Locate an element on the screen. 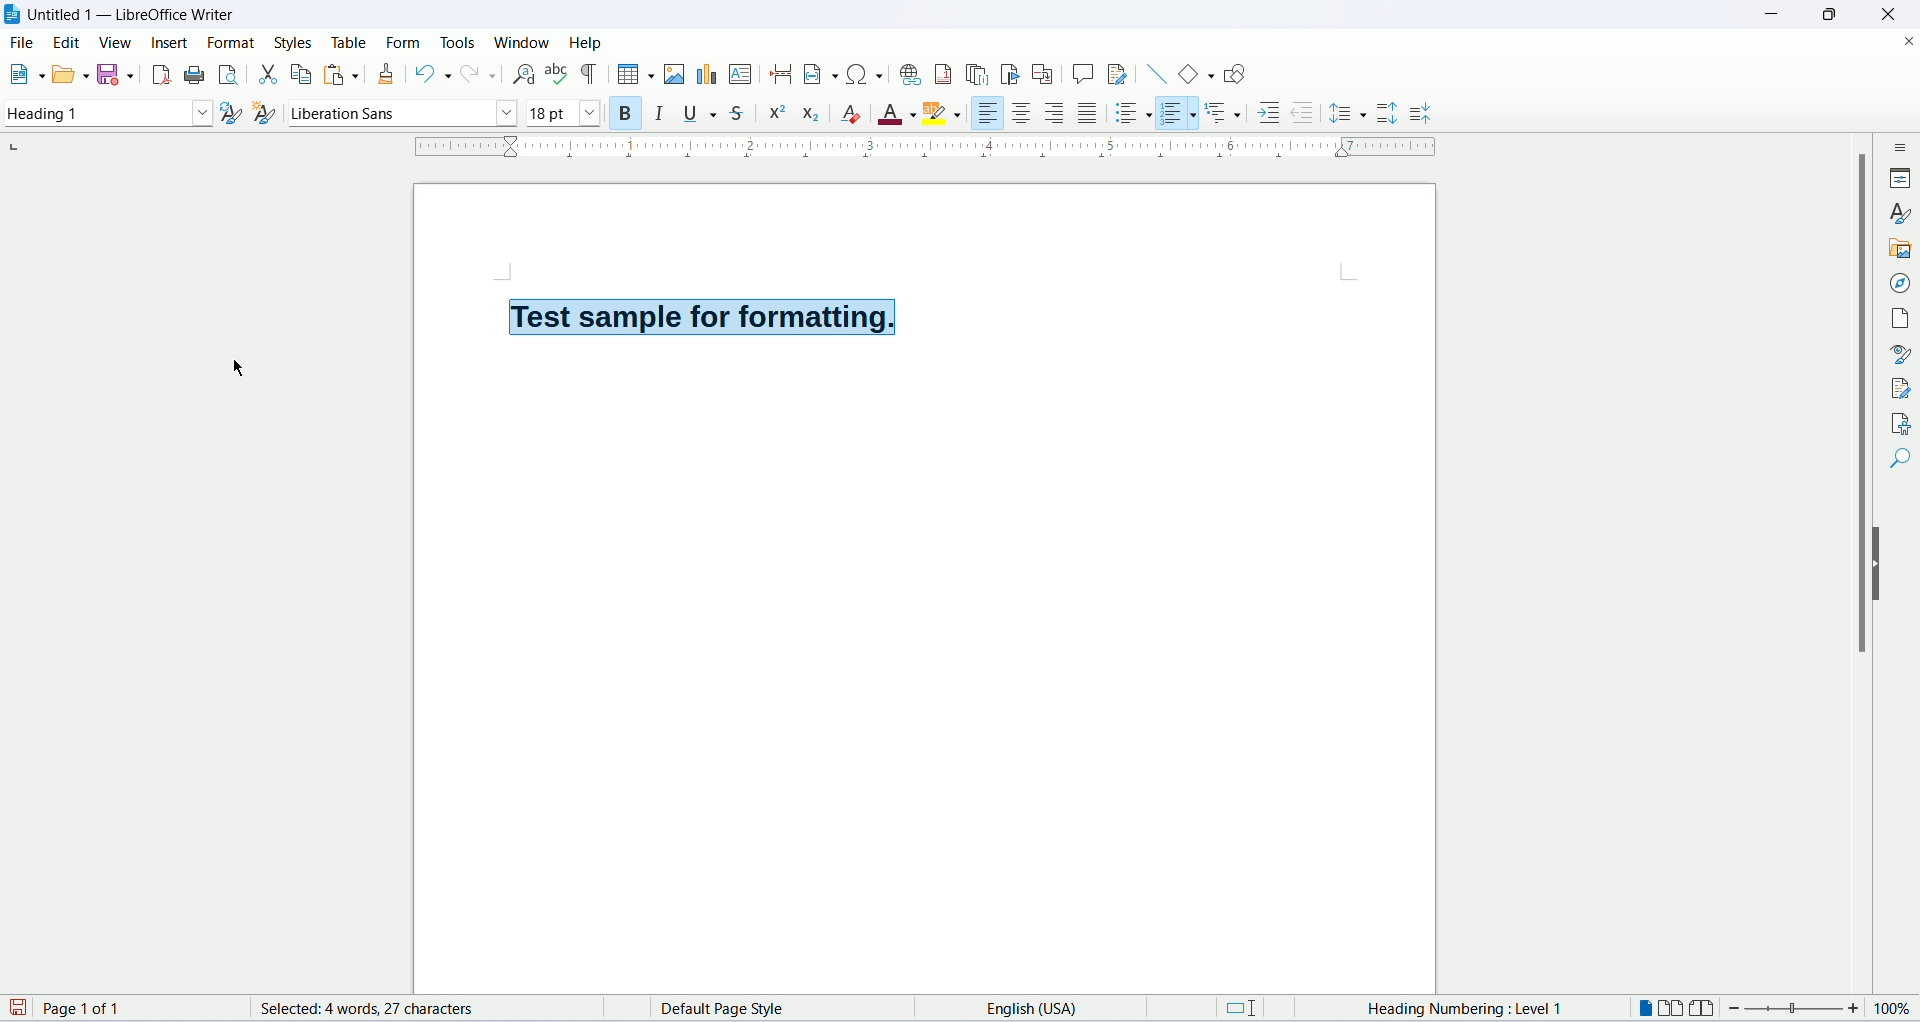 The image size is (1920, 1022). insert cross reference is located at coordinates (1043, 74).